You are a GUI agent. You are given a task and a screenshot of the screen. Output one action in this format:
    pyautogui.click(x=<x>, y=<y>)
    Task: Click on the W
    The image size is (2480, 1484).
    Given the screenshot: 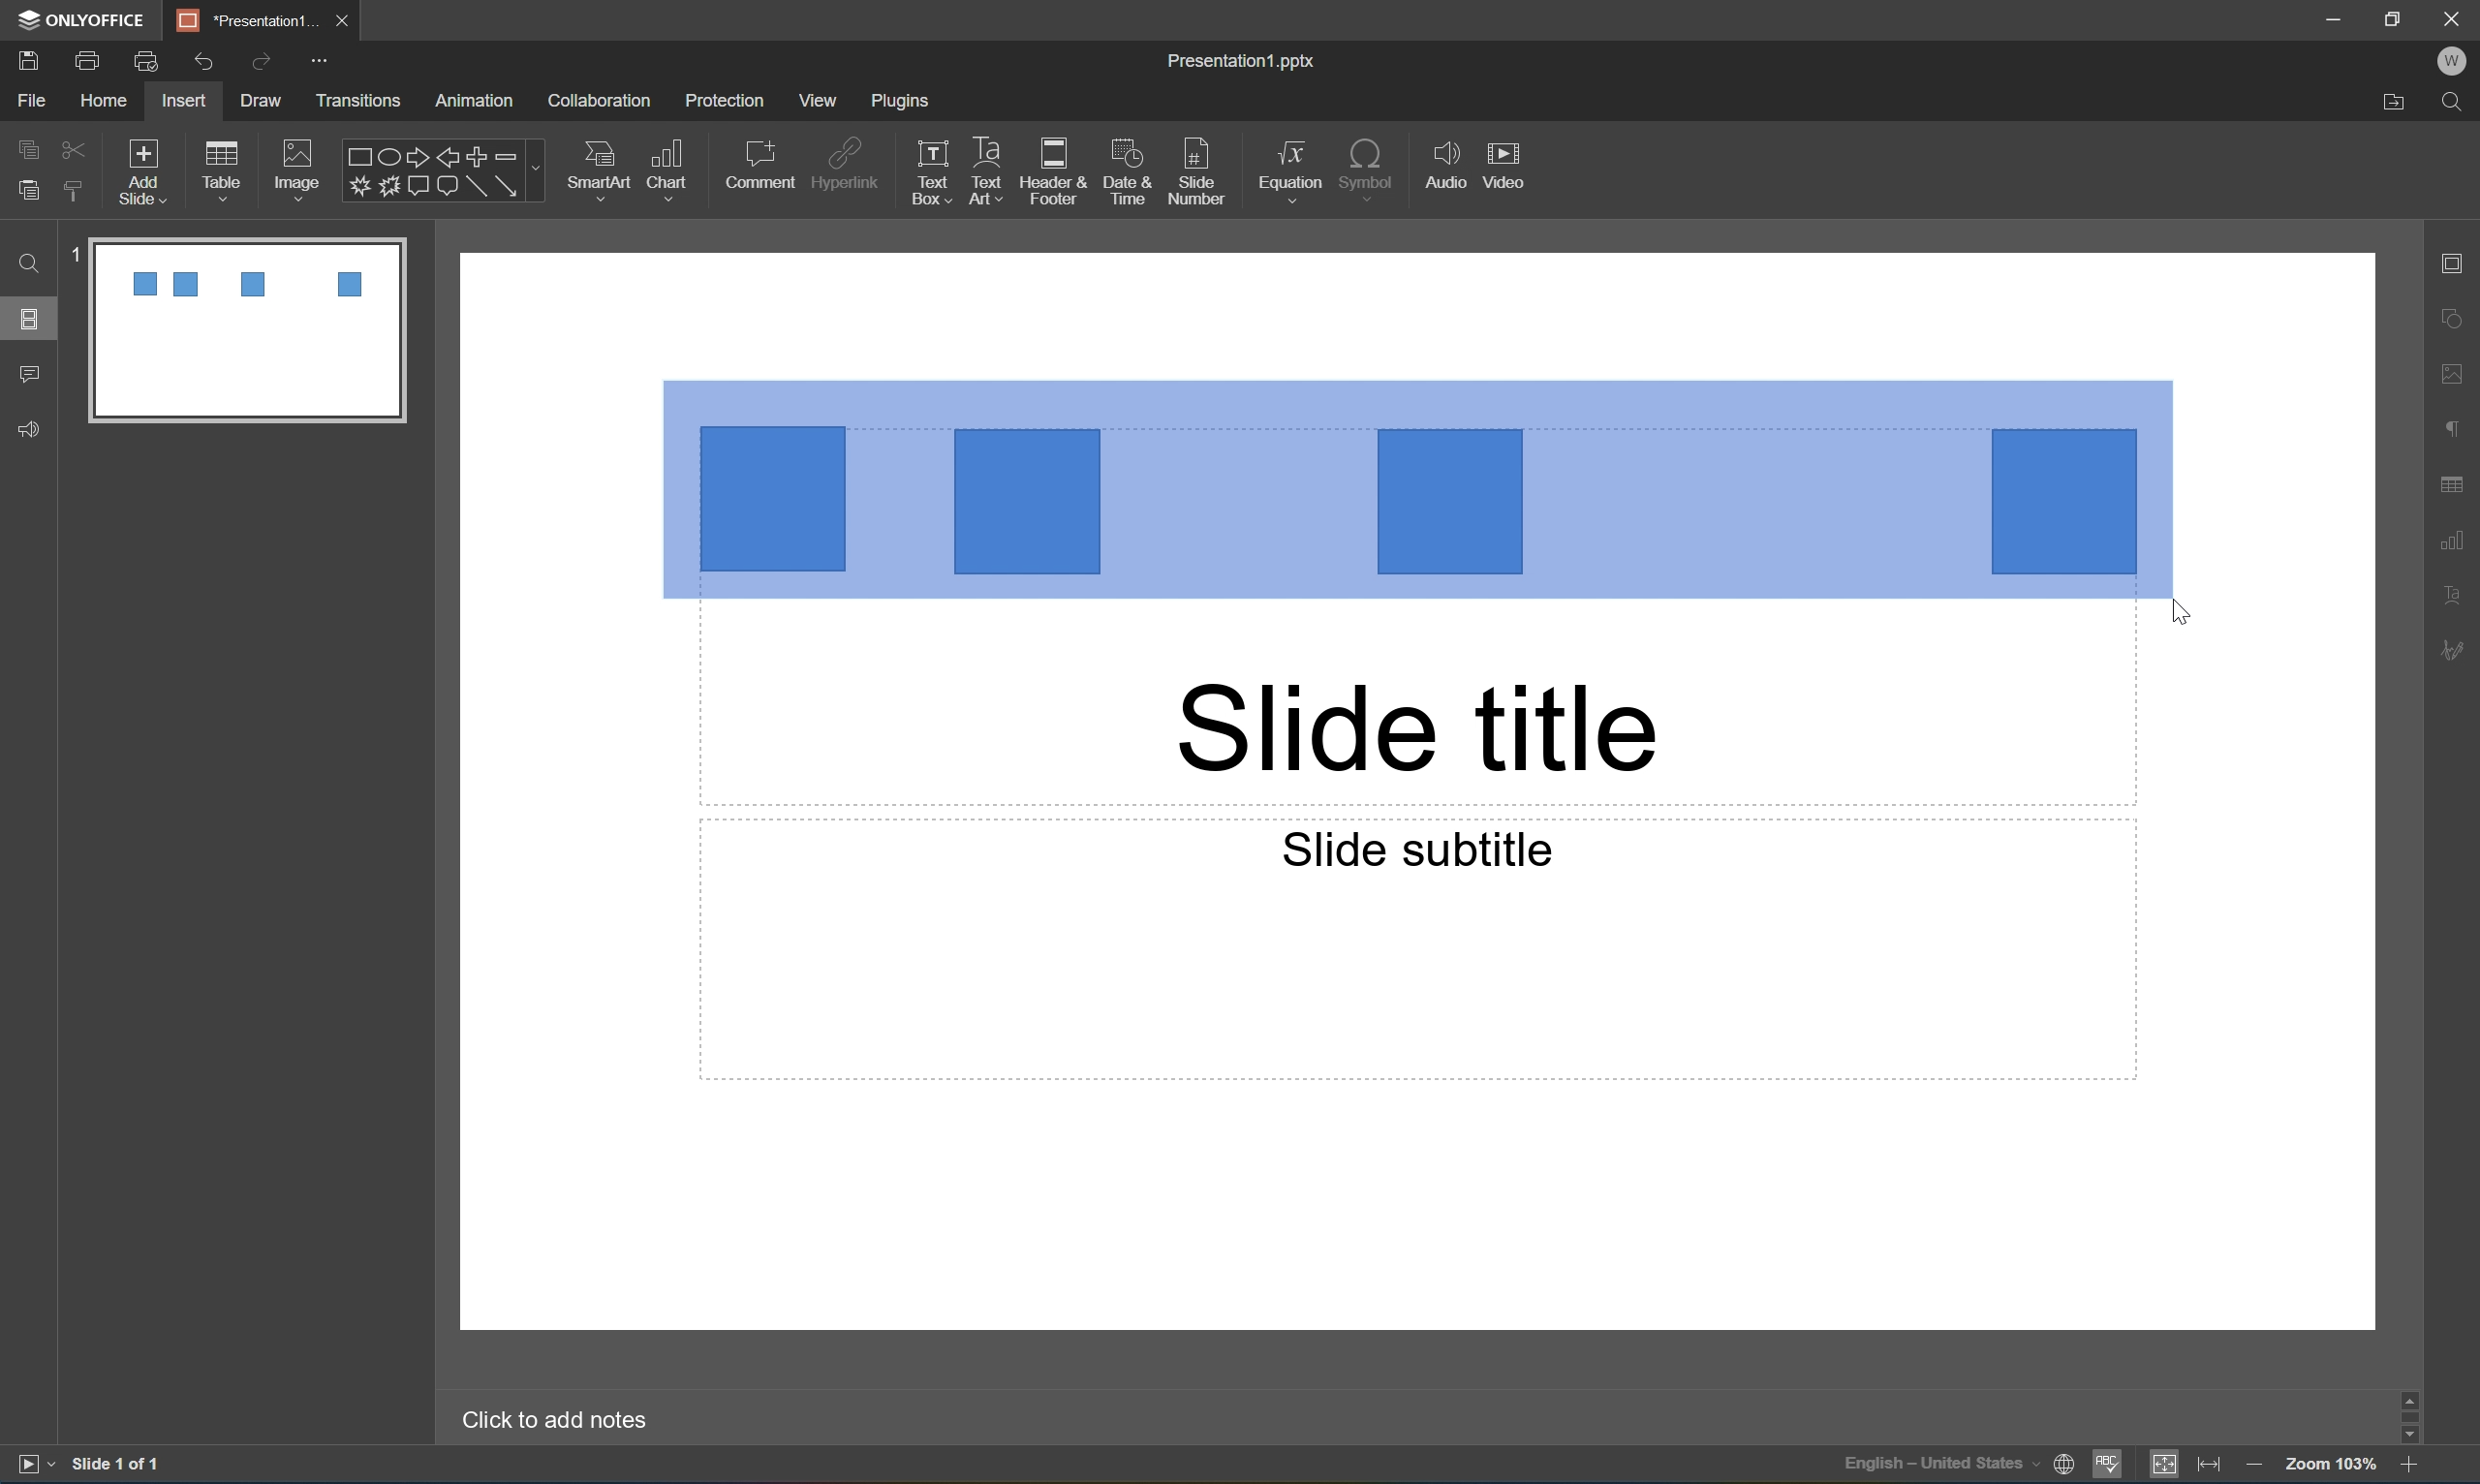 What is the action you would take?
    pyautogui.click(x=2458, y=61)
    